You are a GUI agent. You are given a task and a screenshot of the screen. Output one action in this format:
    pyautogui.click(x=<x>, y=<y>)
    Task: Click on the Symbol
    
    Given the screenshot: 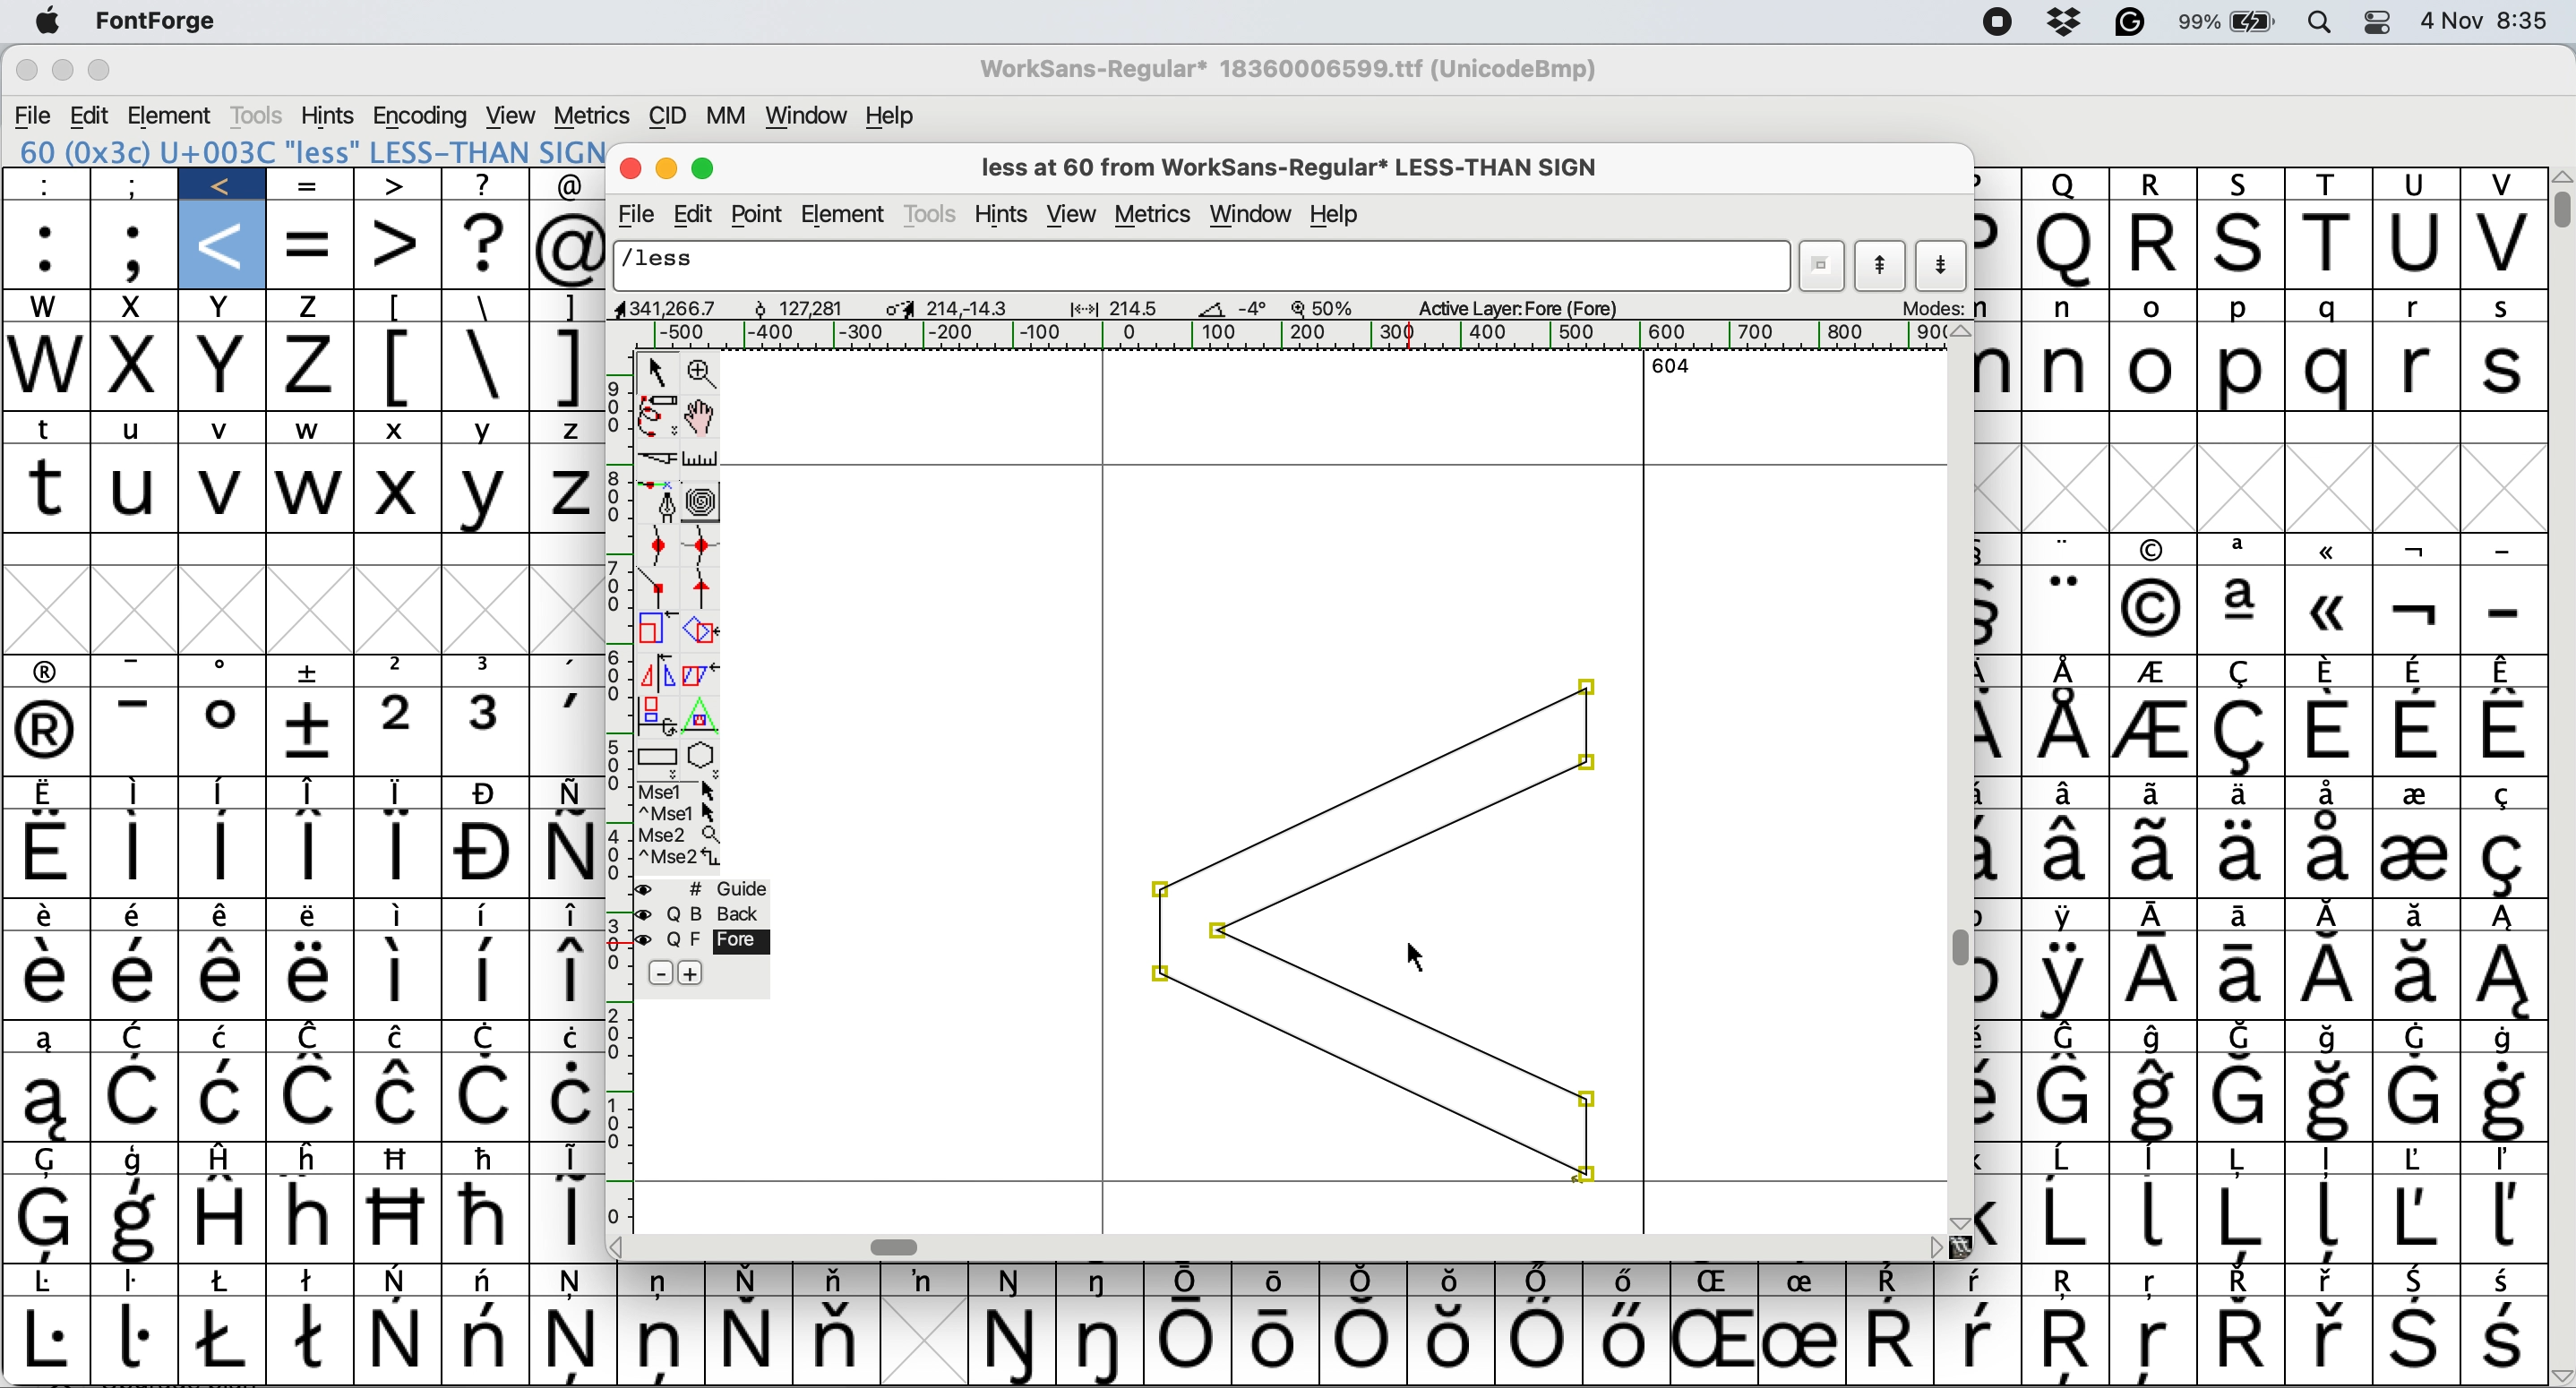 What is the action you would take?
    pyautogui.click(x=2068, y=1343)
    